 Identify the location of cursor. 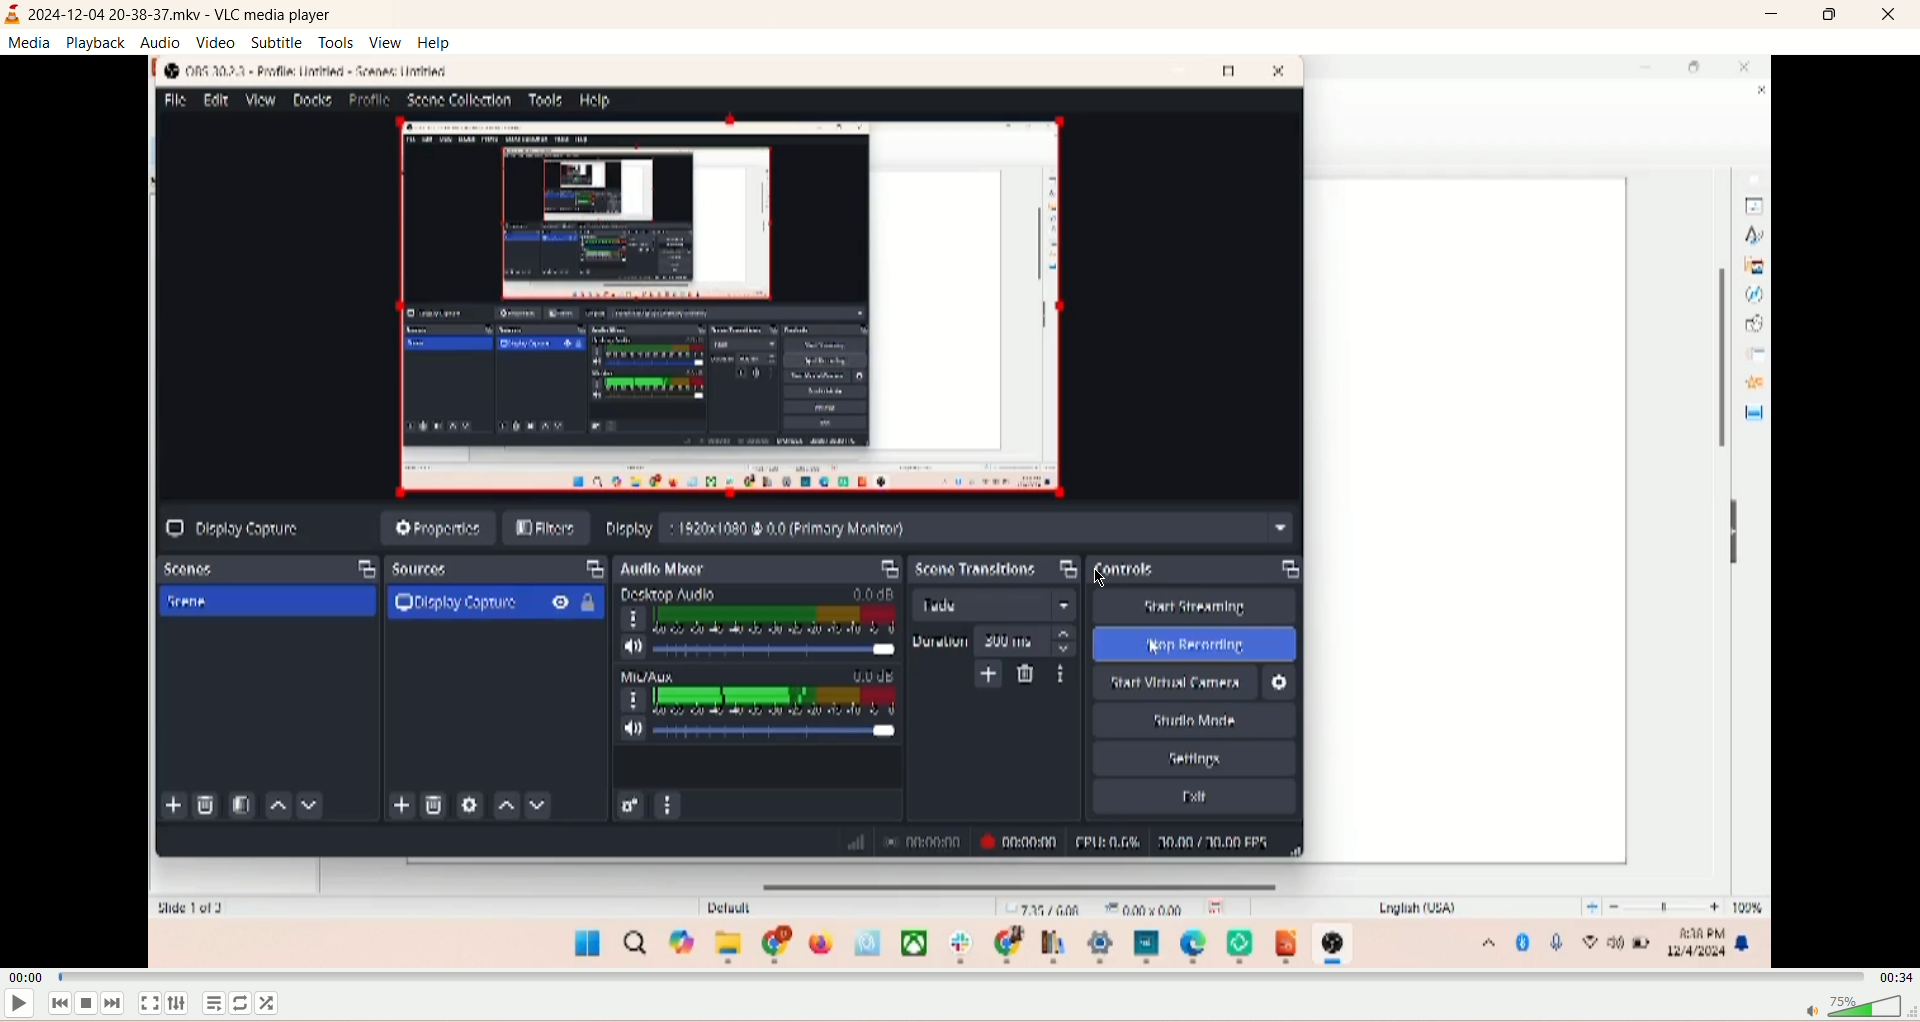
(1092, 578).